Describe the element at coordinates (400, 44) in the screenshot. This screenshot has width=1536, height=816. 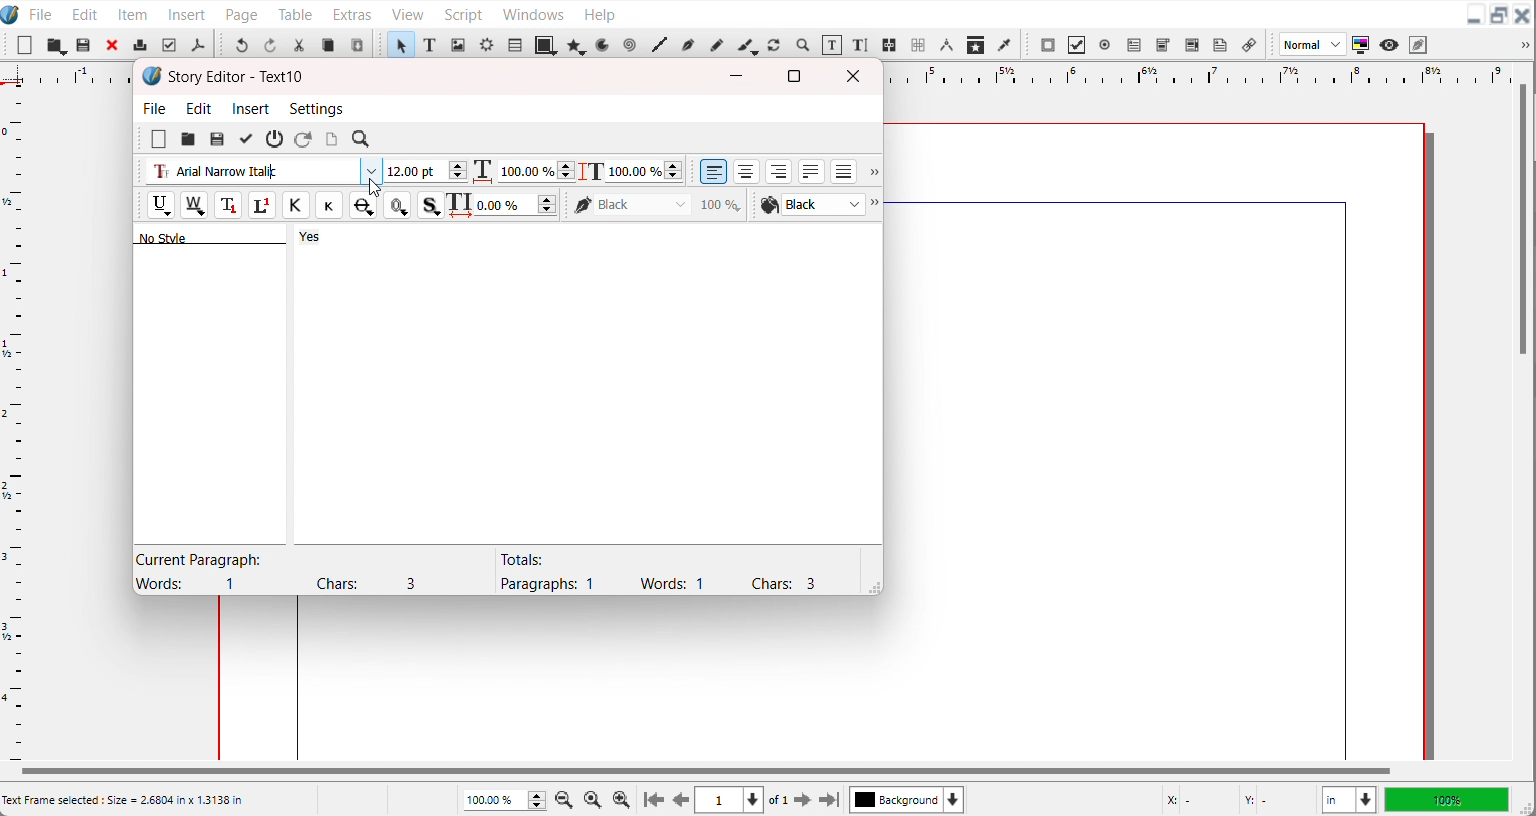
I see `Select item` at that location.